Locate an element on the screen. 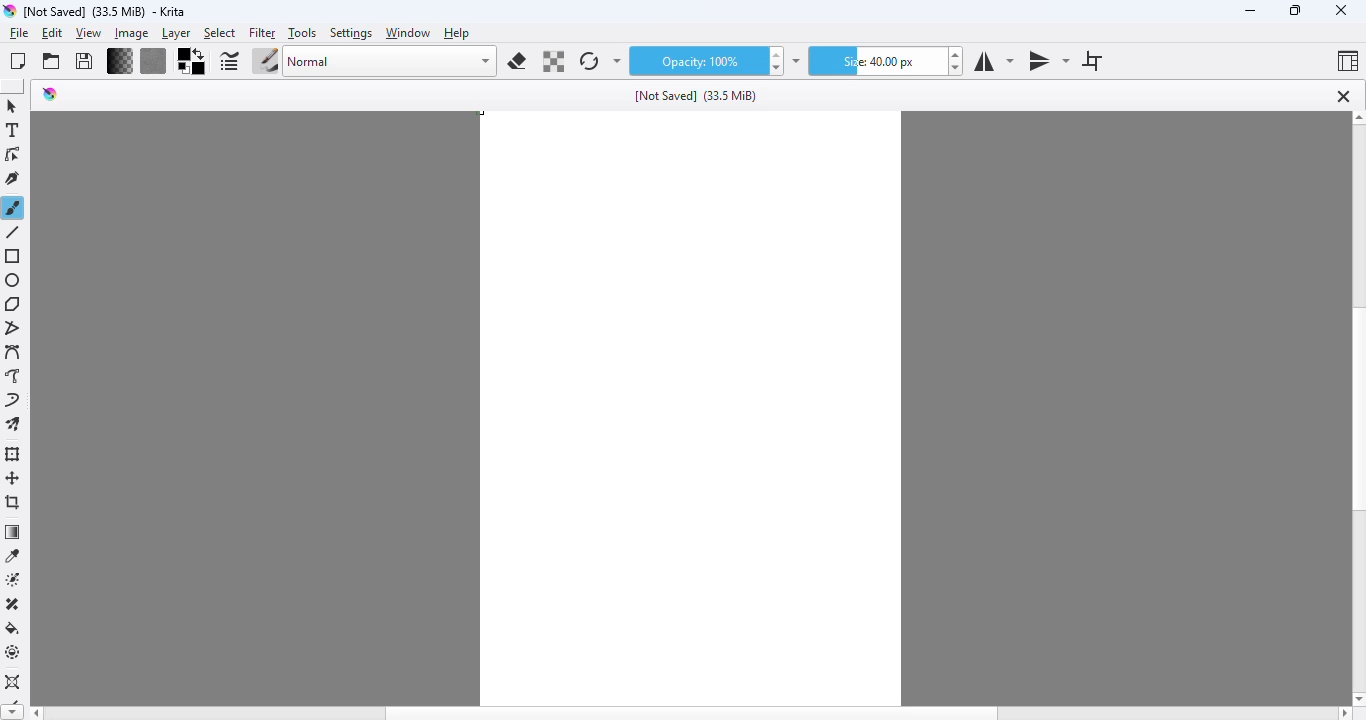  assistant tool is located at coordinates (13, 682).